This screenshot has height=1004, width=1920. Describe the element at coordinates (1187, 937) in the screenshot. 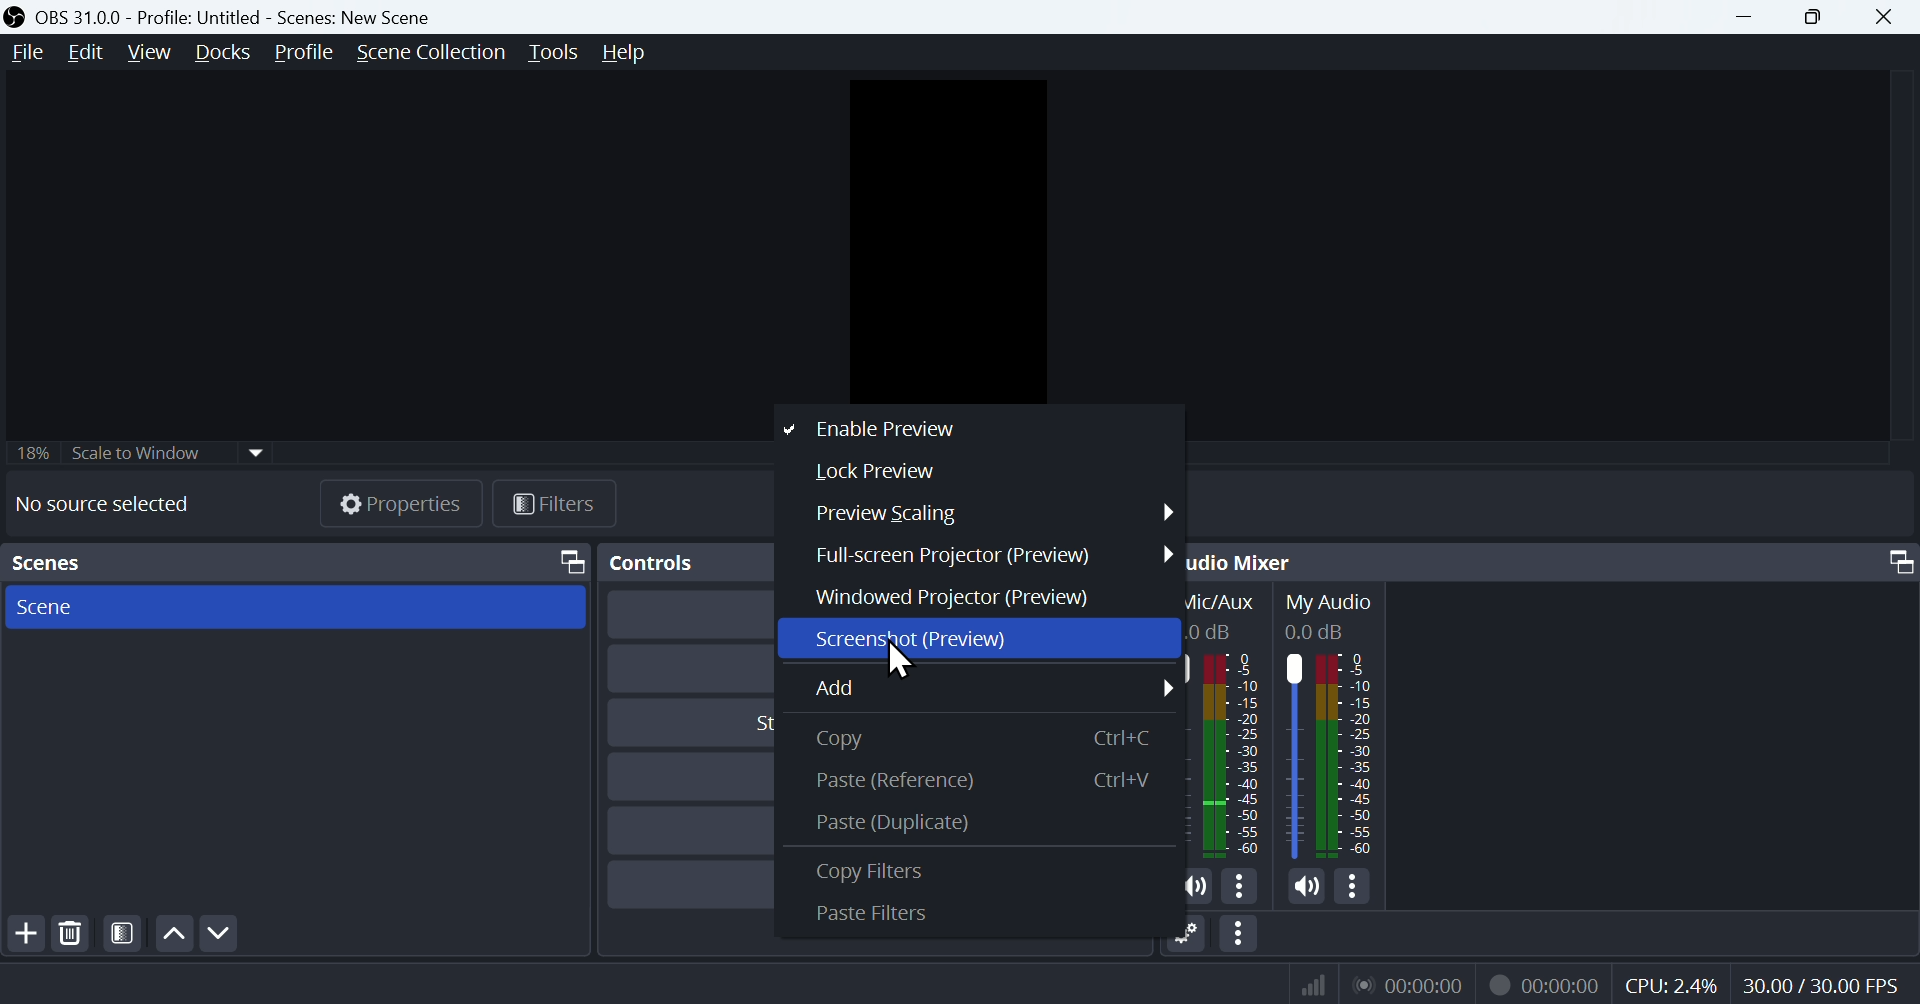

I see `Setting` at that location.